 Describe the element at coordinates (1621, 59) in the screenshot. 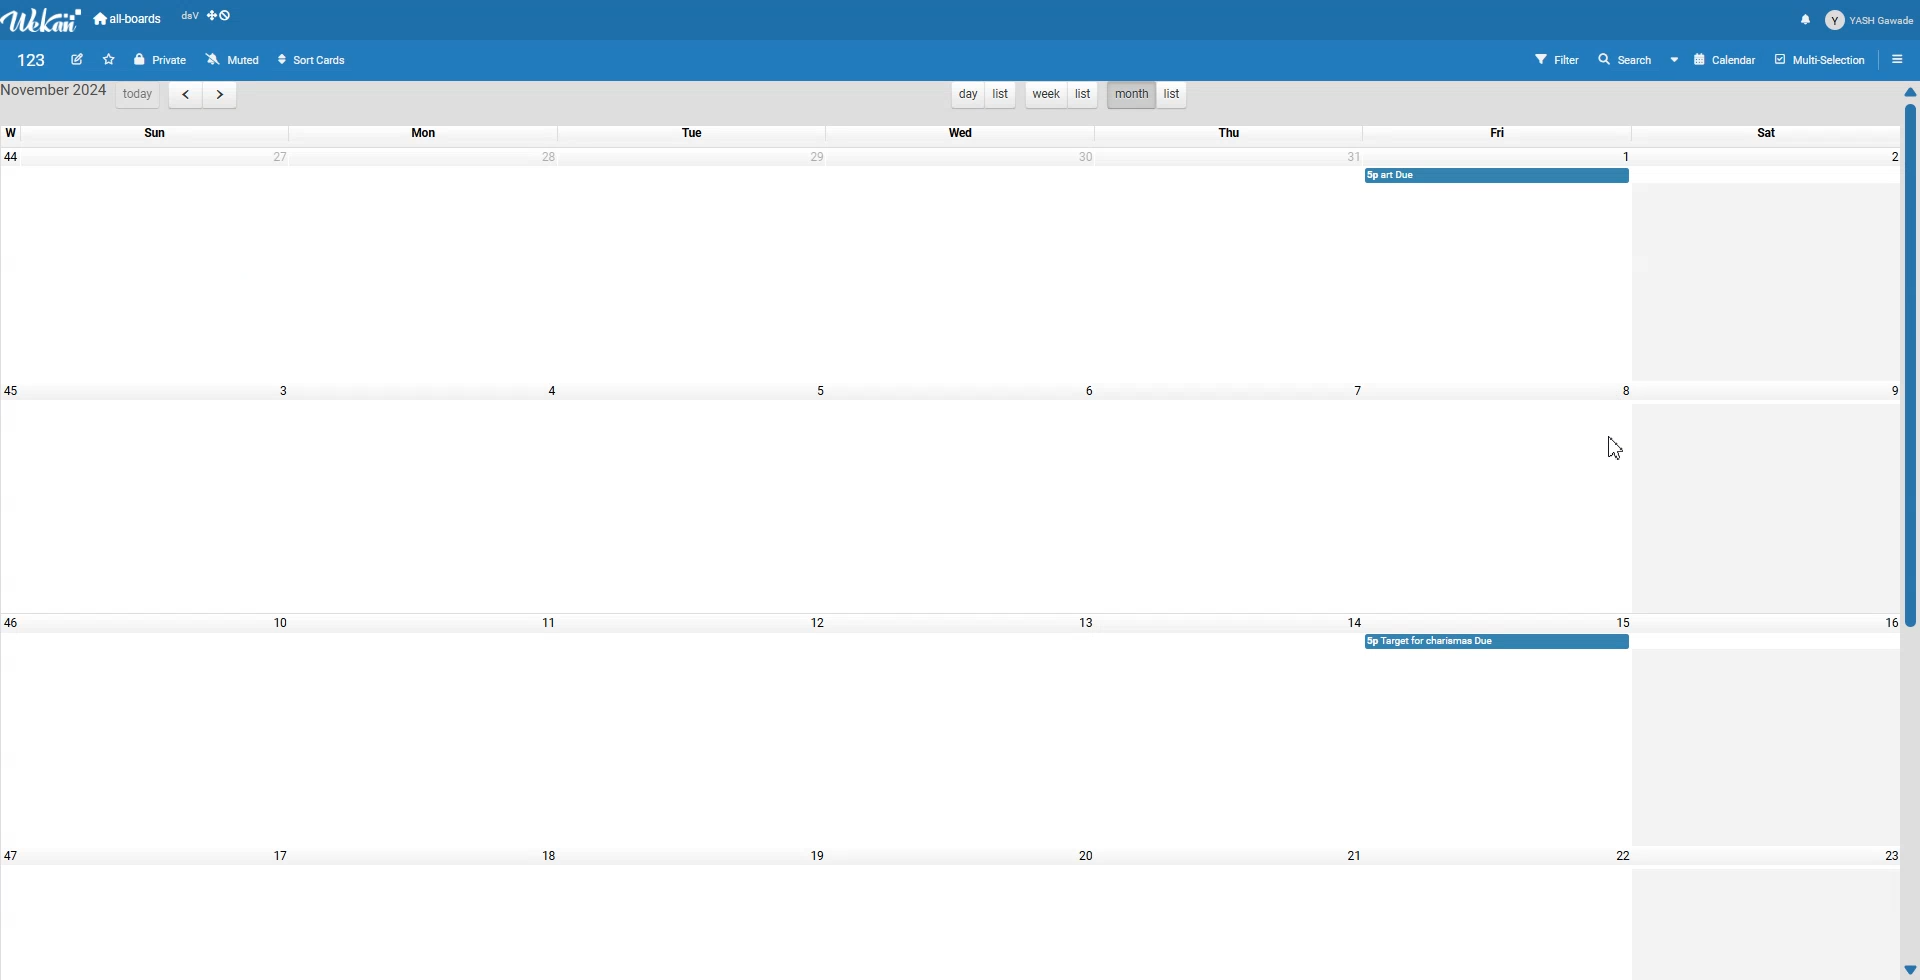

I see `Search` at that location.